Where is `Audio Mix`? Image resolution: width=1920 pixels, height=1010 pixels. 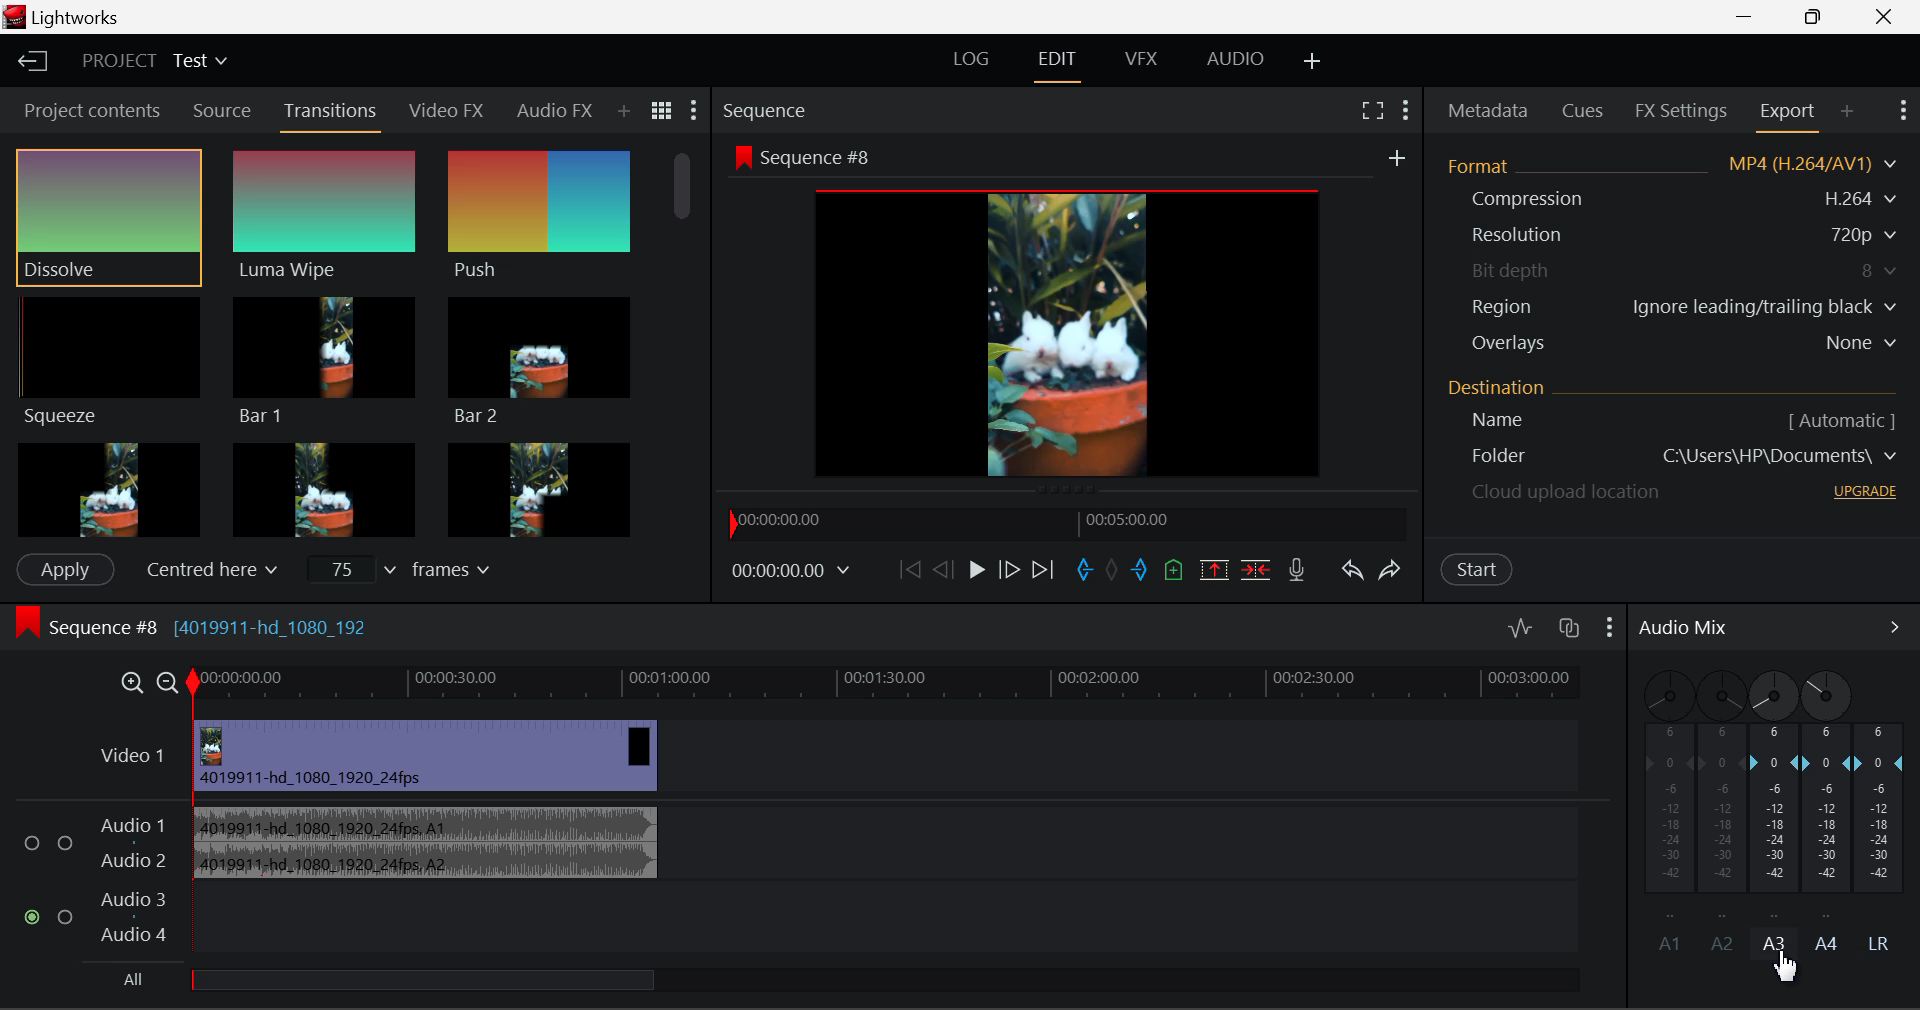
Audio Mix is located at coordinates (1685, 630).